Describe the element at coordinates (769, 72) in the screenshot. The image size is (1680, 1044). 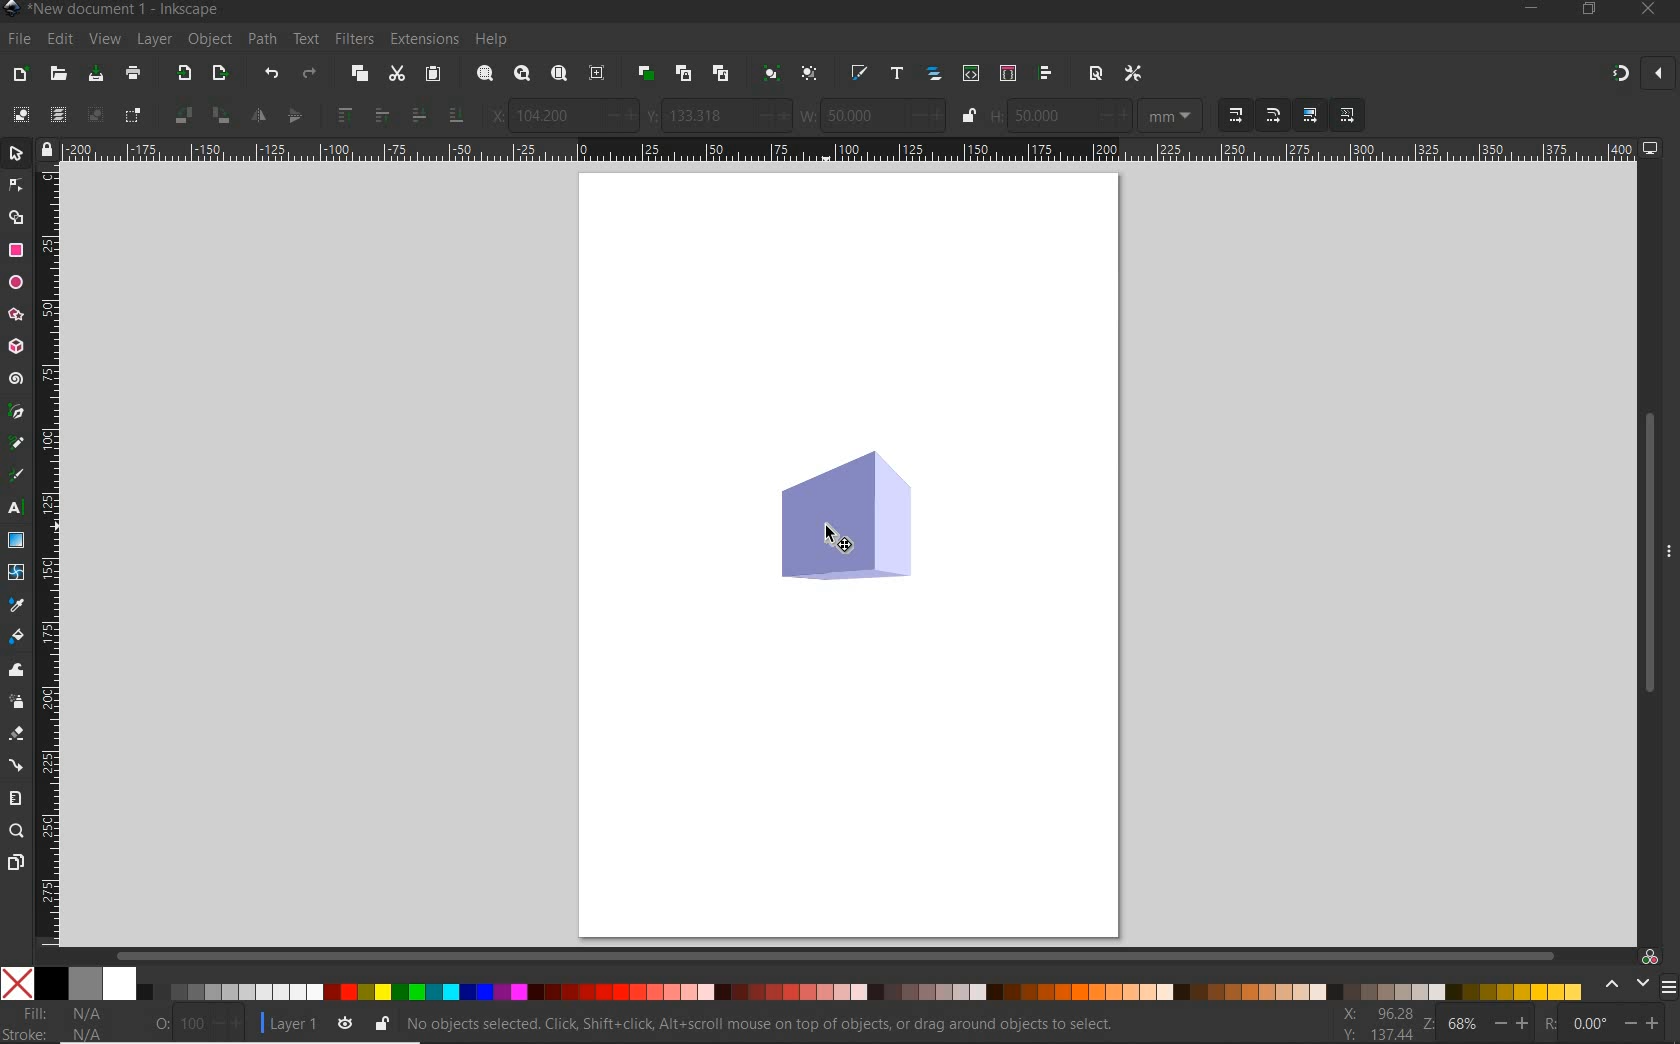
I see `group` at that location.